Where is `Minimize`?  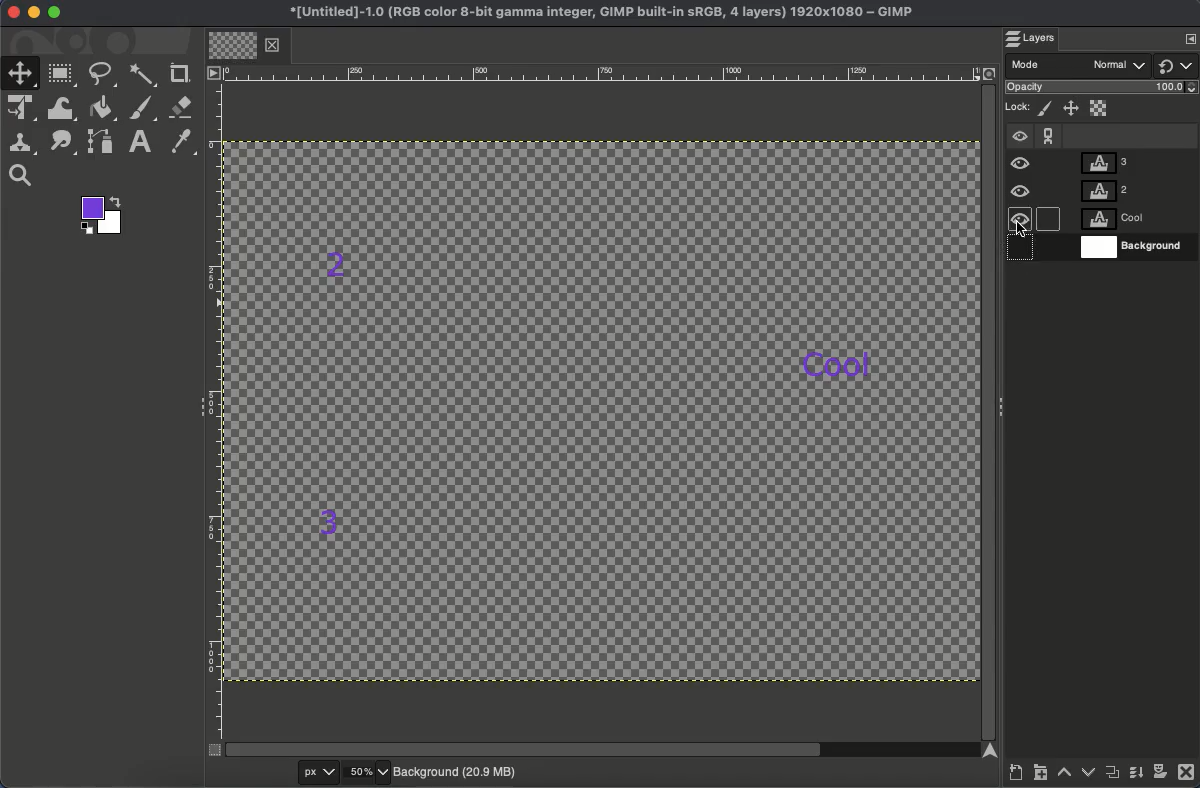
Minimize is located at coordinates (34, 12).